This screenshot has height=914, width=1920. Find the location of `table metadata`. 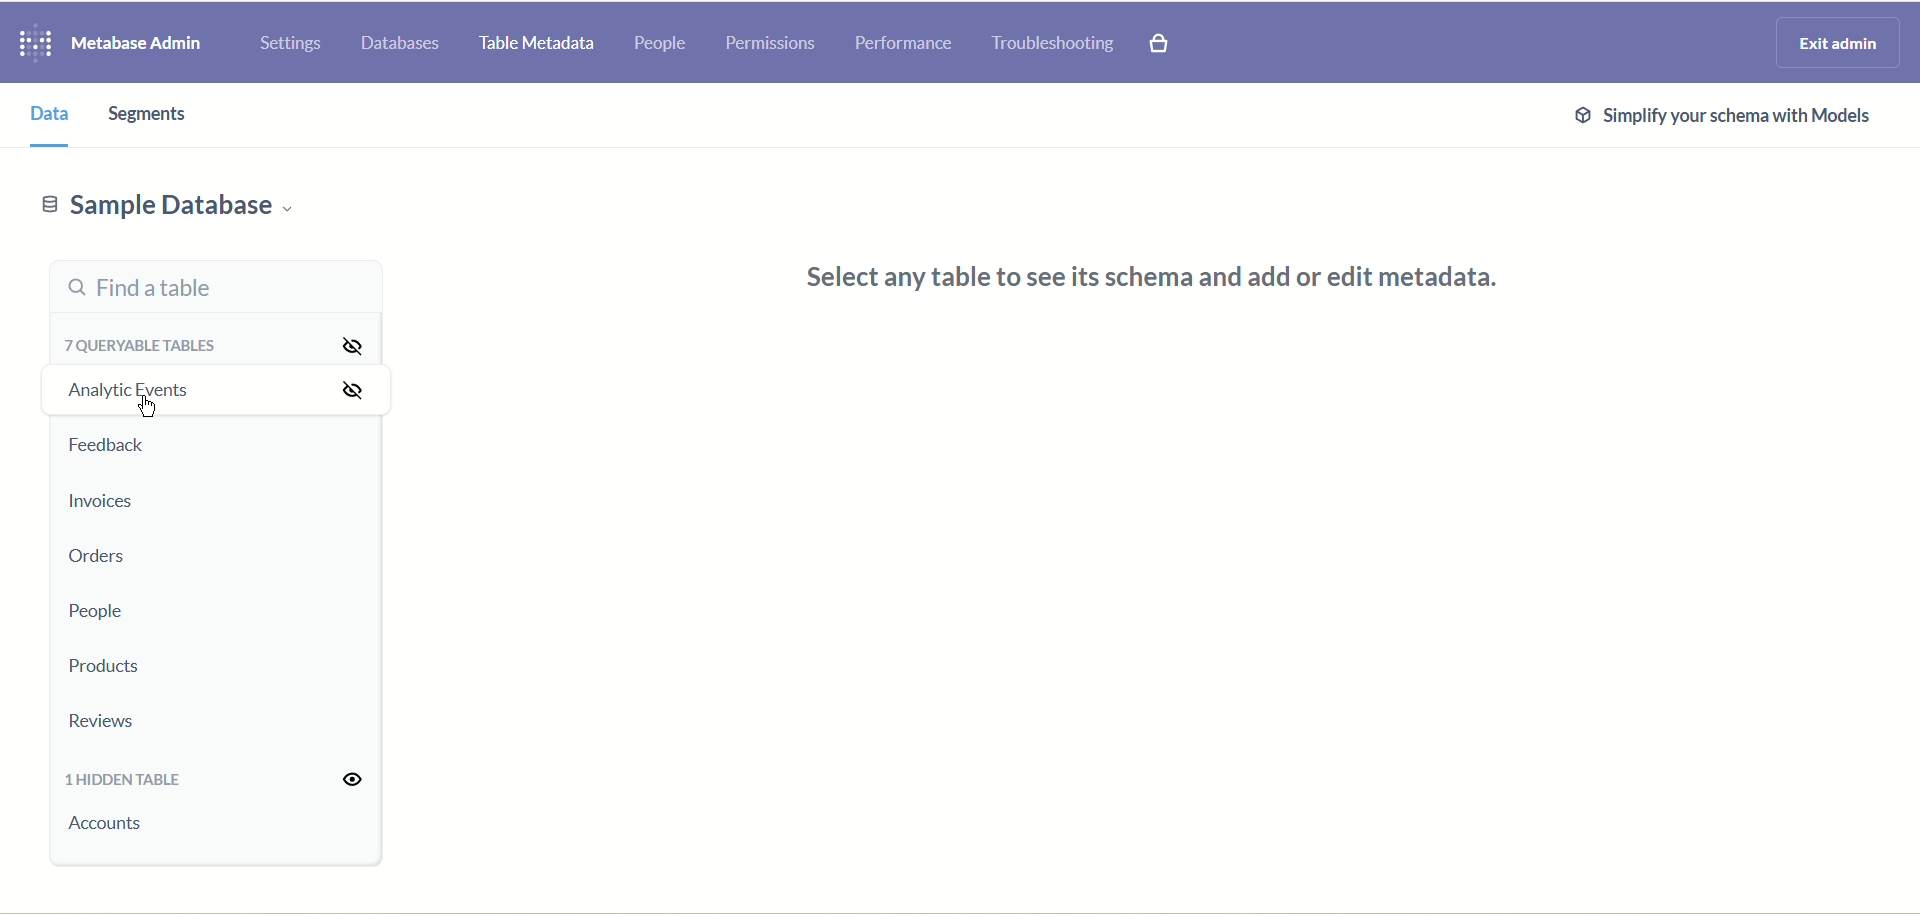

table metadata is located at coordinates (532, 45).